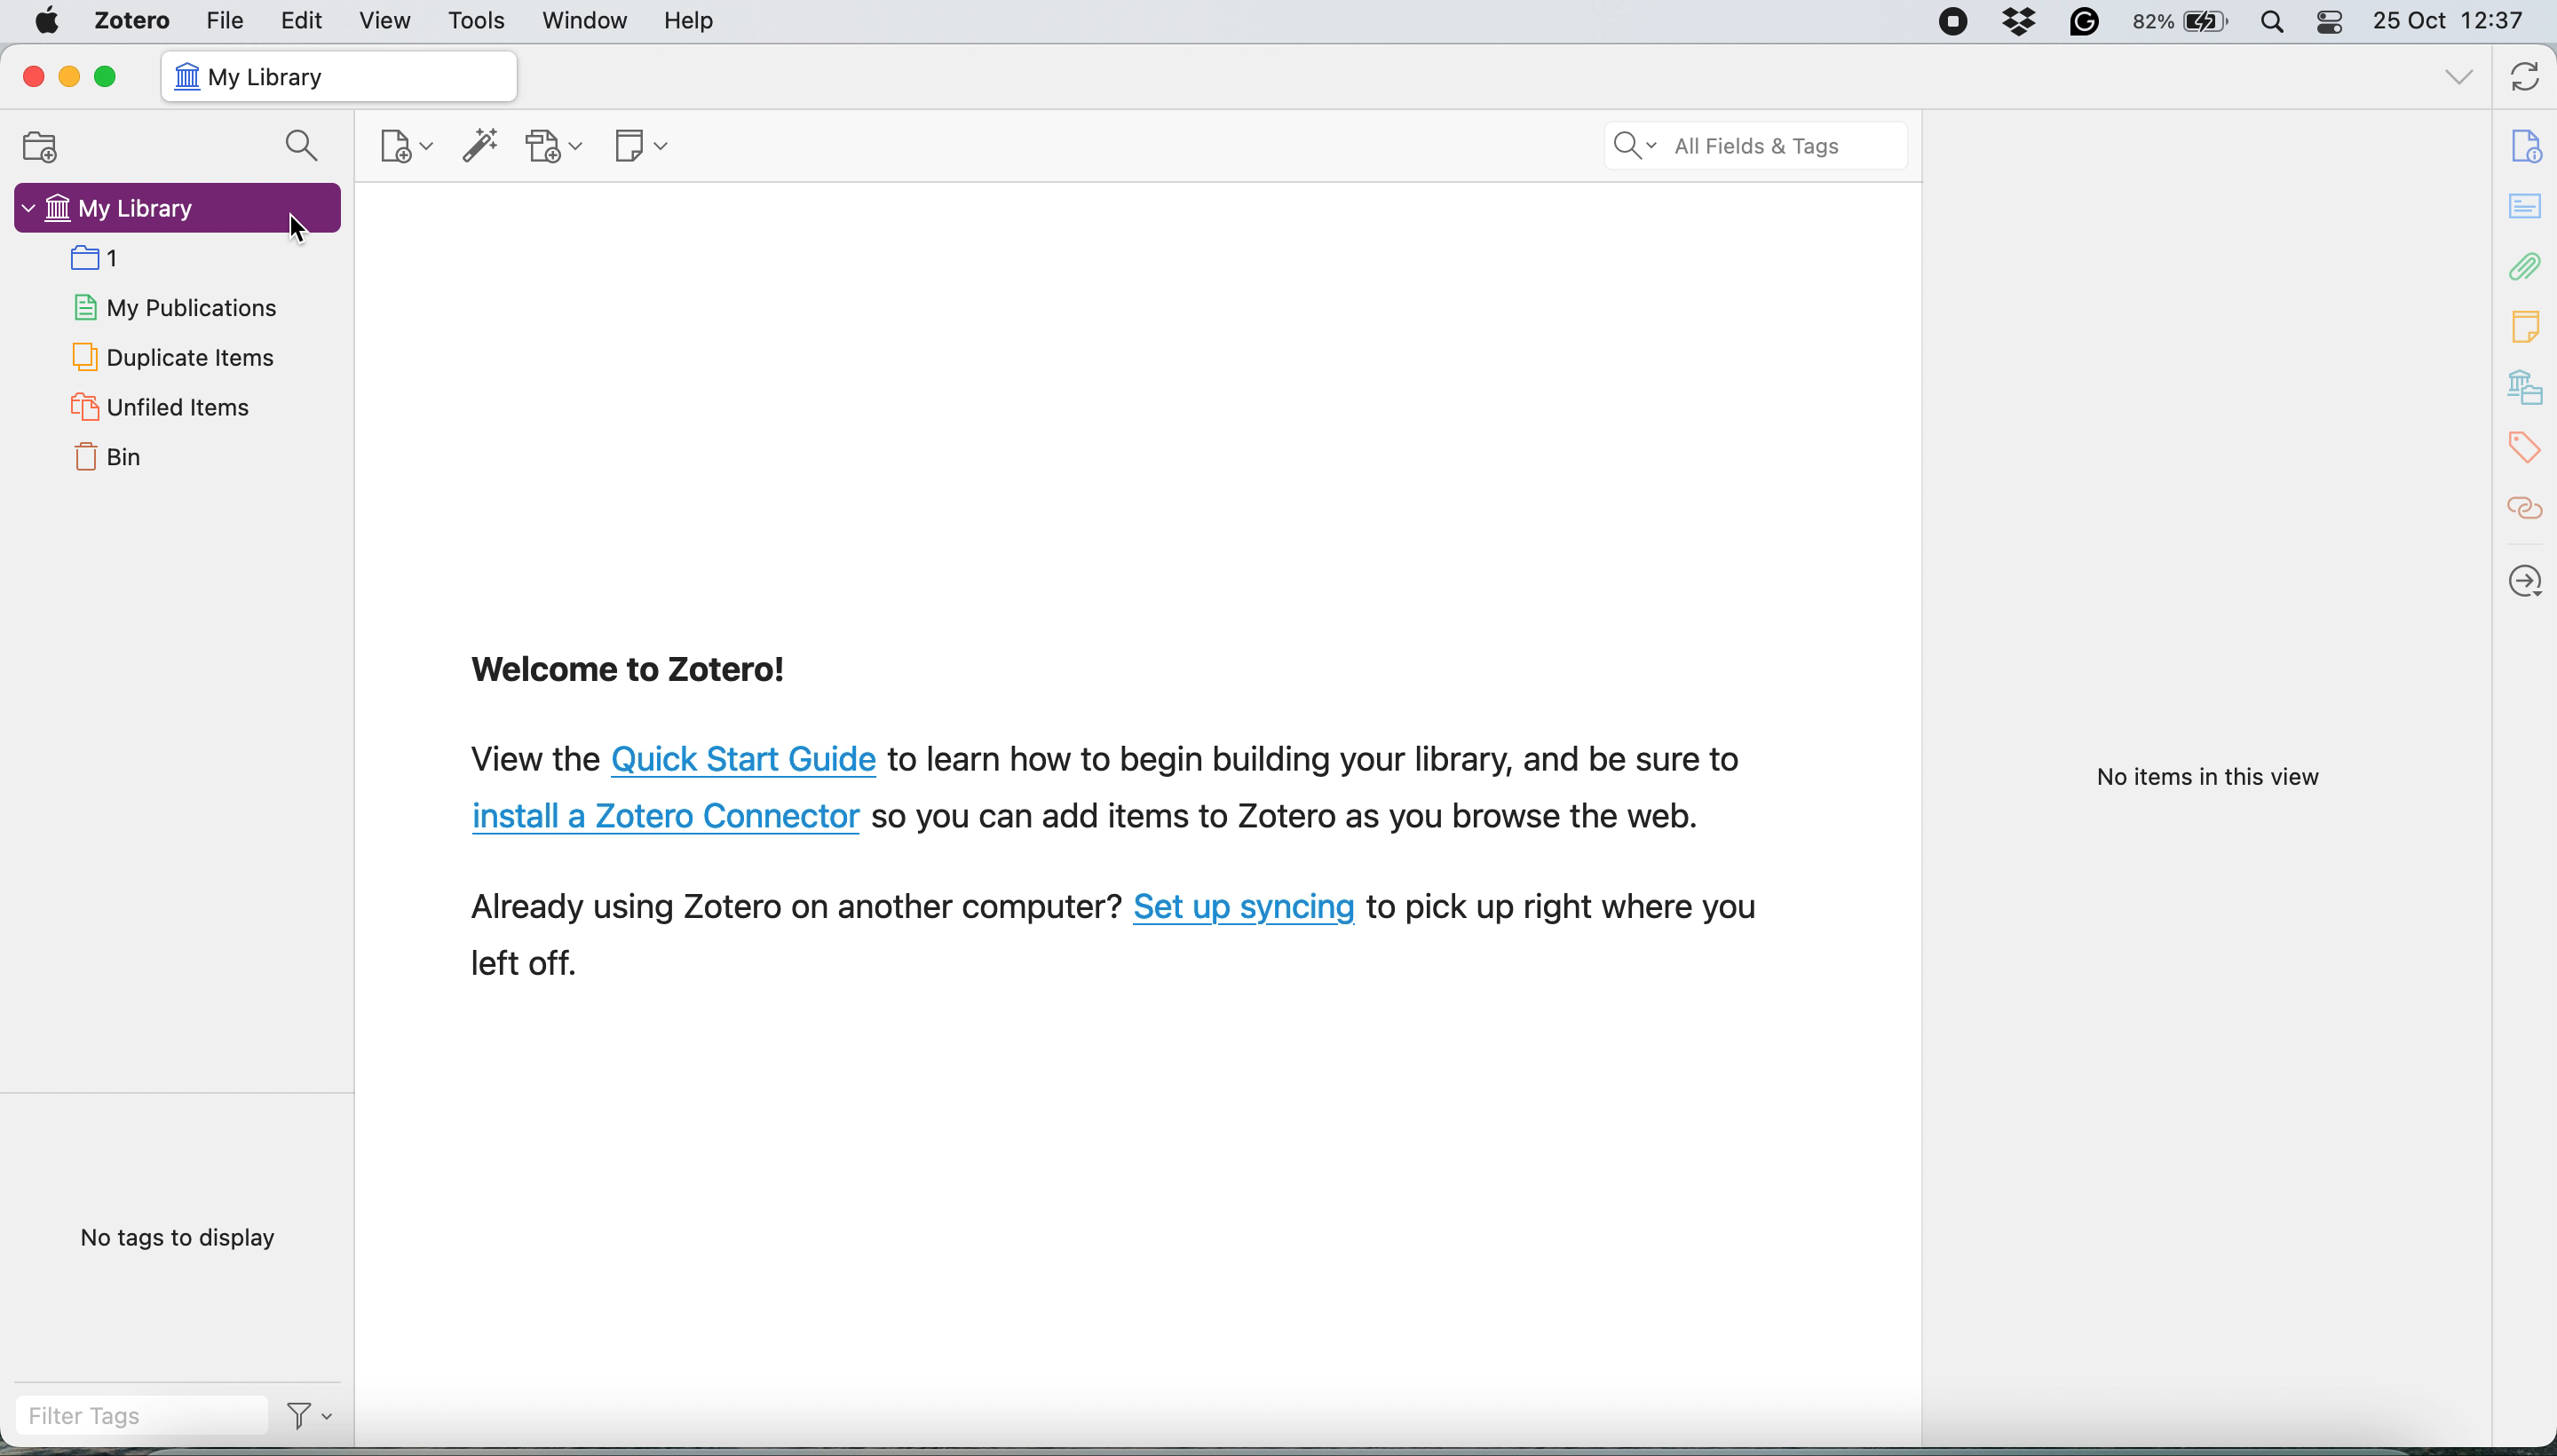 The width and height of the screenshot is (2557, 1456). What do you see at coordinates (480, 21) in the screenshot?
I see `tools` at bounding box center [480, 21].